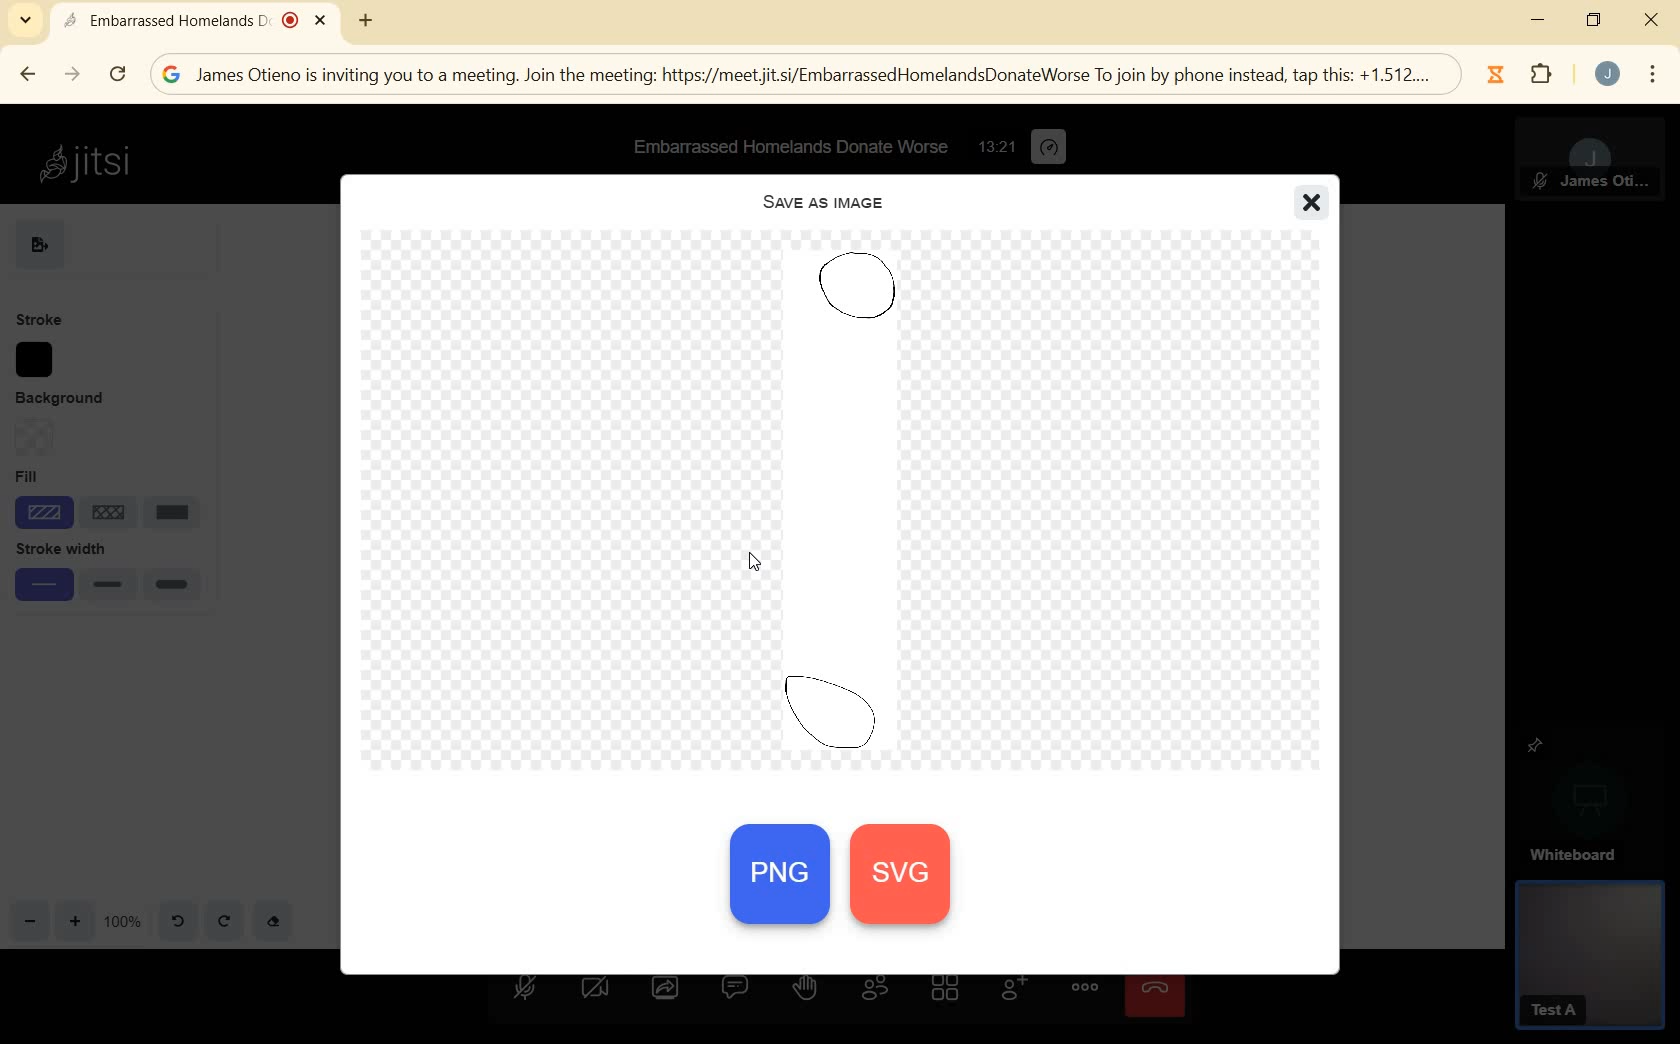  I want to click on close, so click(1312, 201).